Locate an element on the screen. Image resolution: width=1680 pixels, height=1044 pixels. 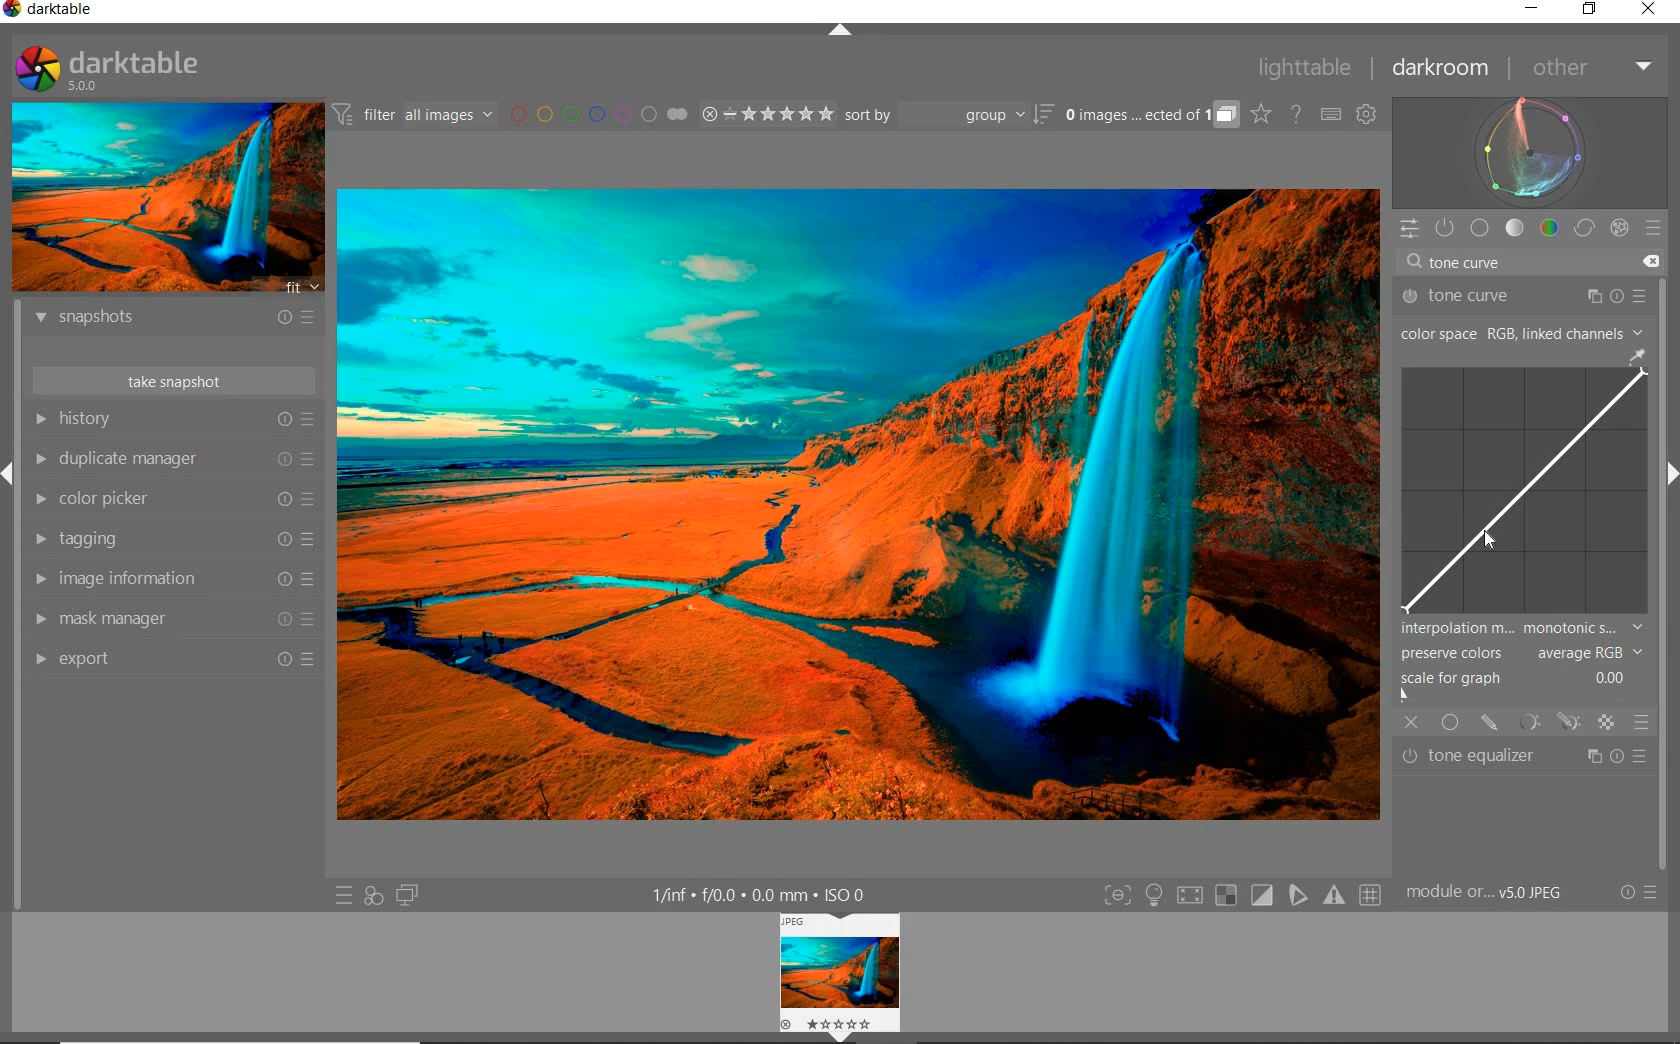
effect is located at coordinates (1616, 227).